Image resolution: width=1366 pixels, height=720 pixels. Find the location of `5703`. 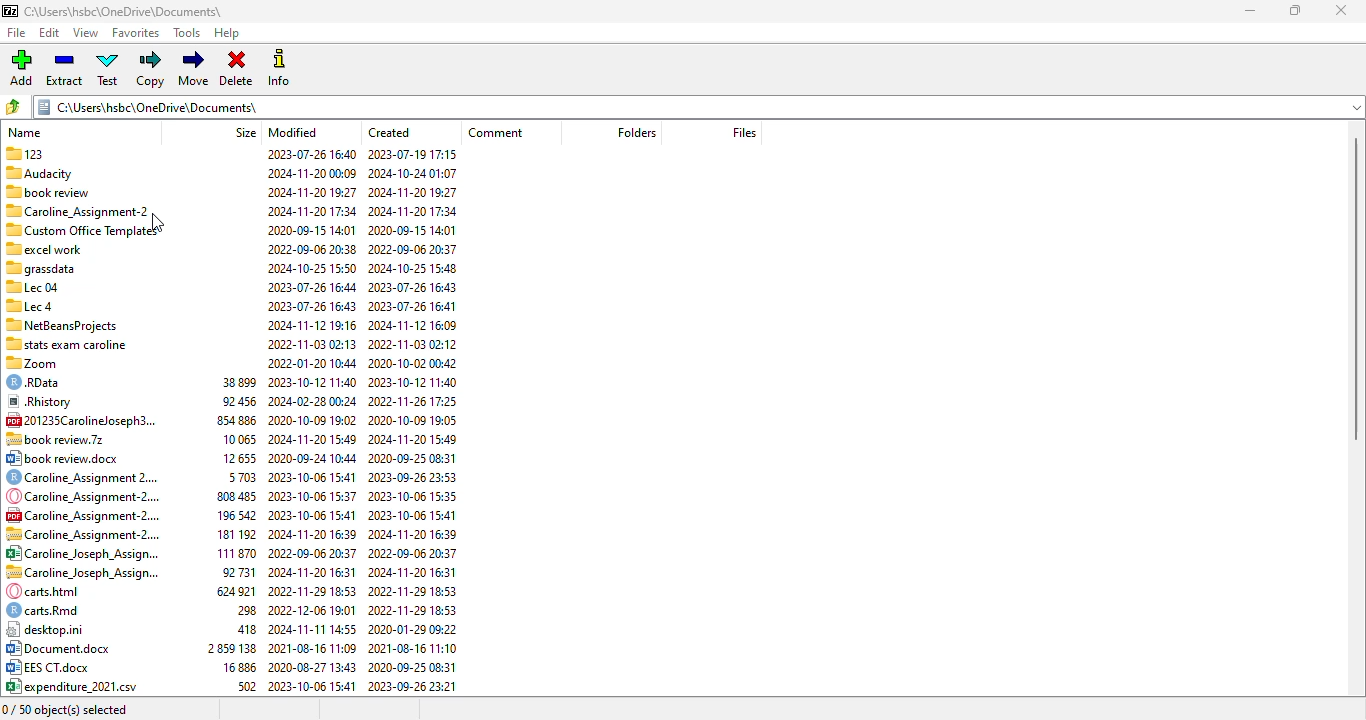

5703 is located at coordinates (240, 480).